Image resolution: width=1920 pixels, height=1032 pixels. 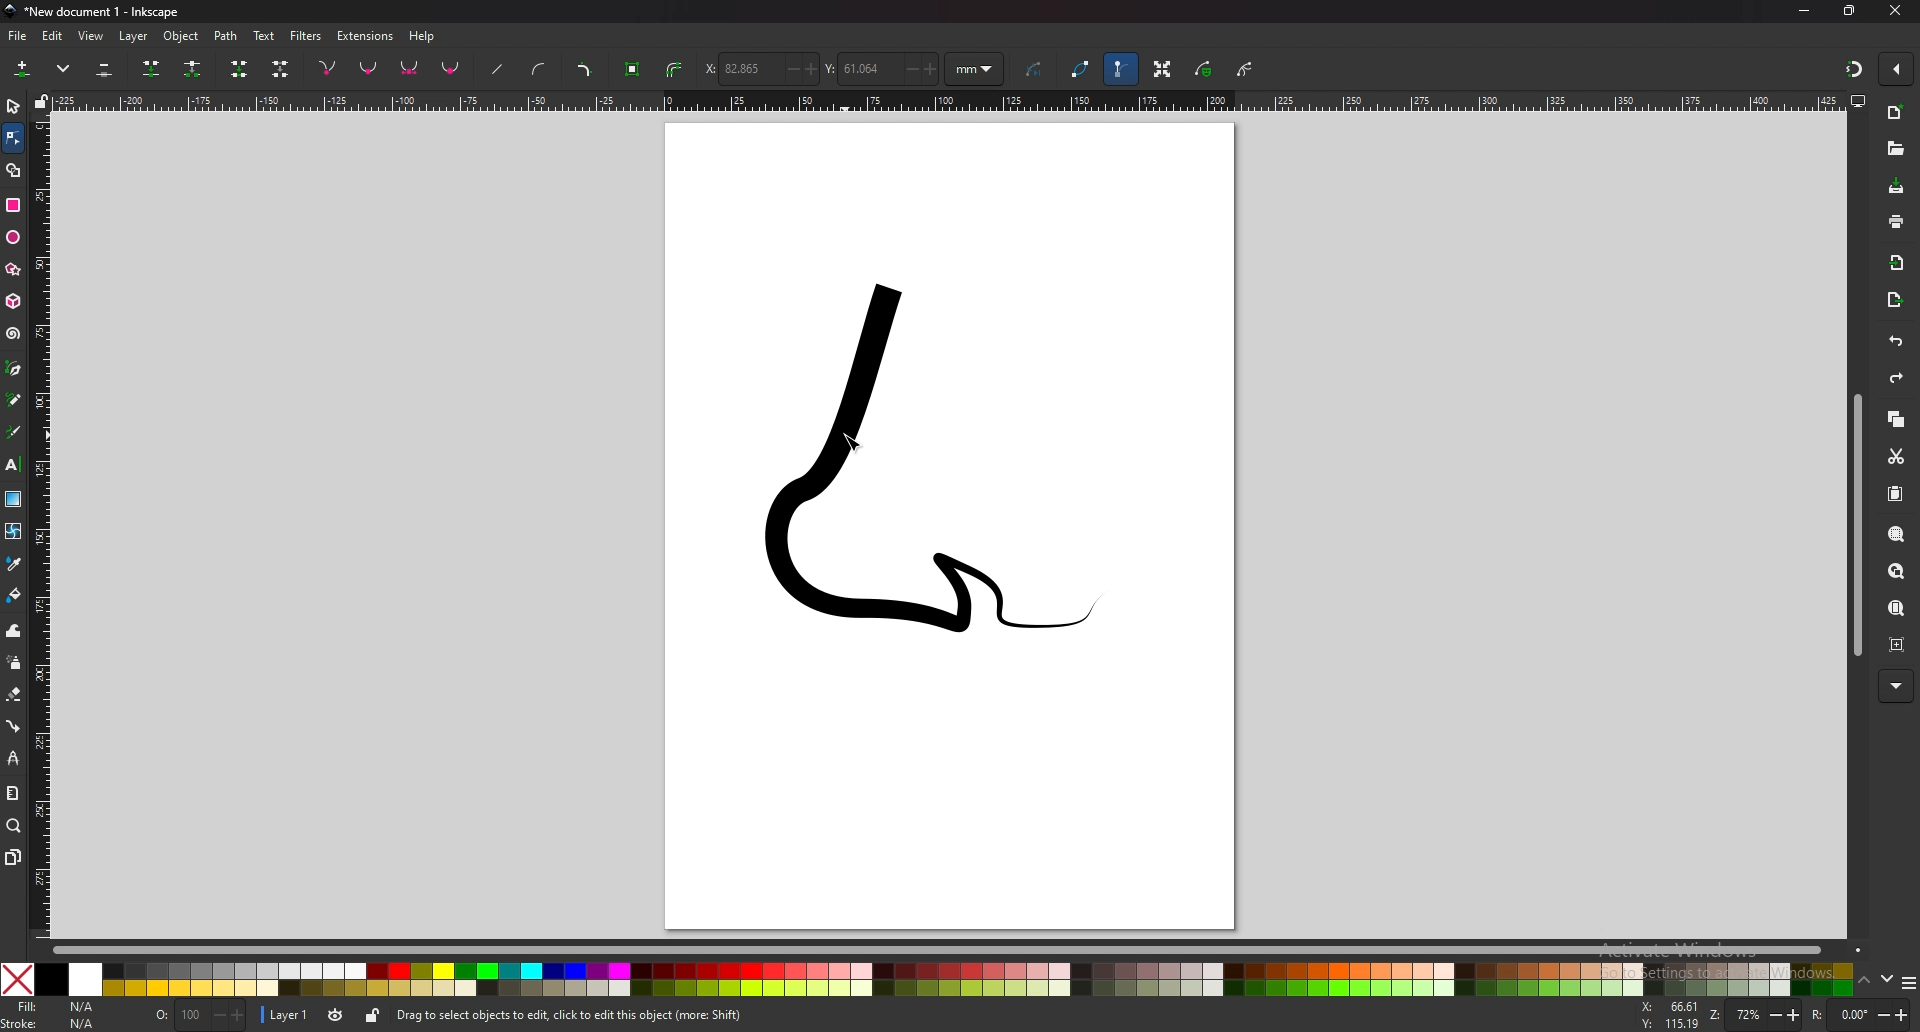 What do you see at coordinates (1865, 981) in the screenshot?
I see `up` at bounding box center [1865, 981].